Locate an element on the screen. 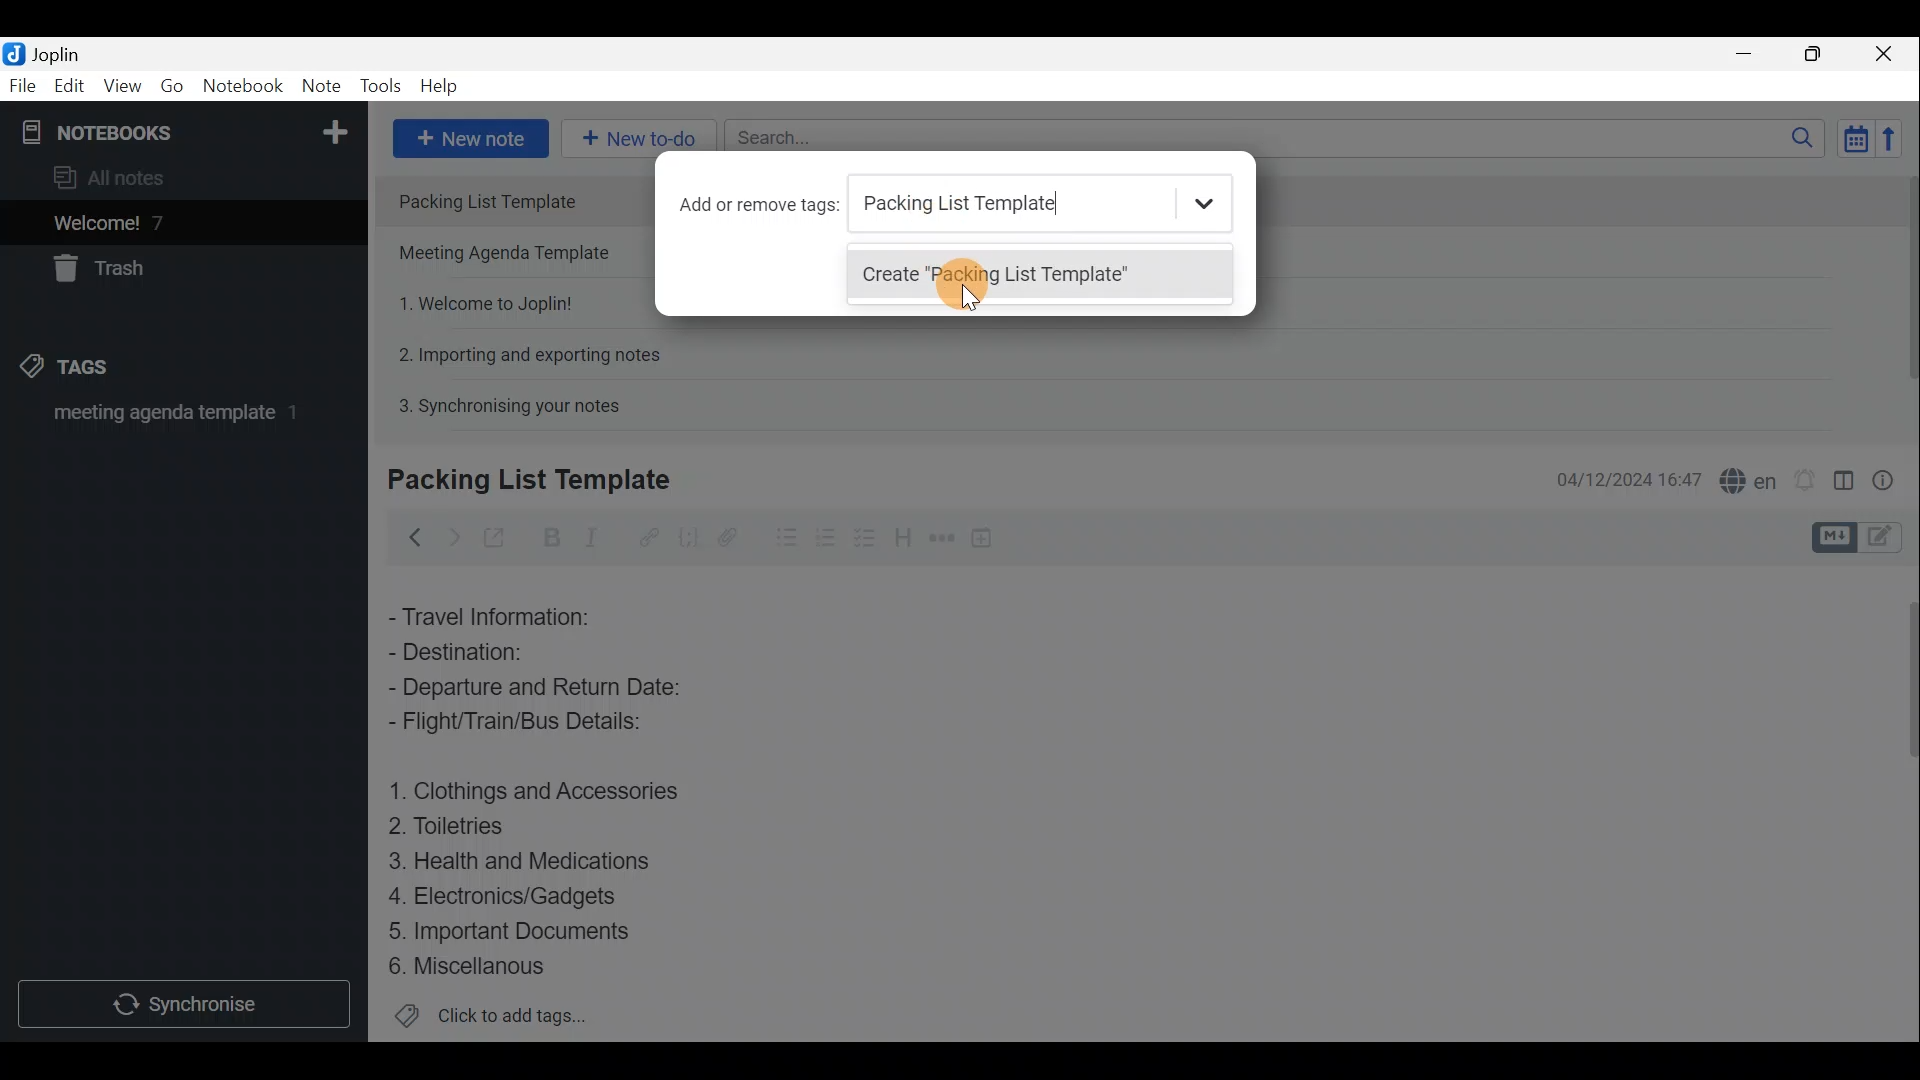  Scroll bar is located at coordinates (1902, 801).